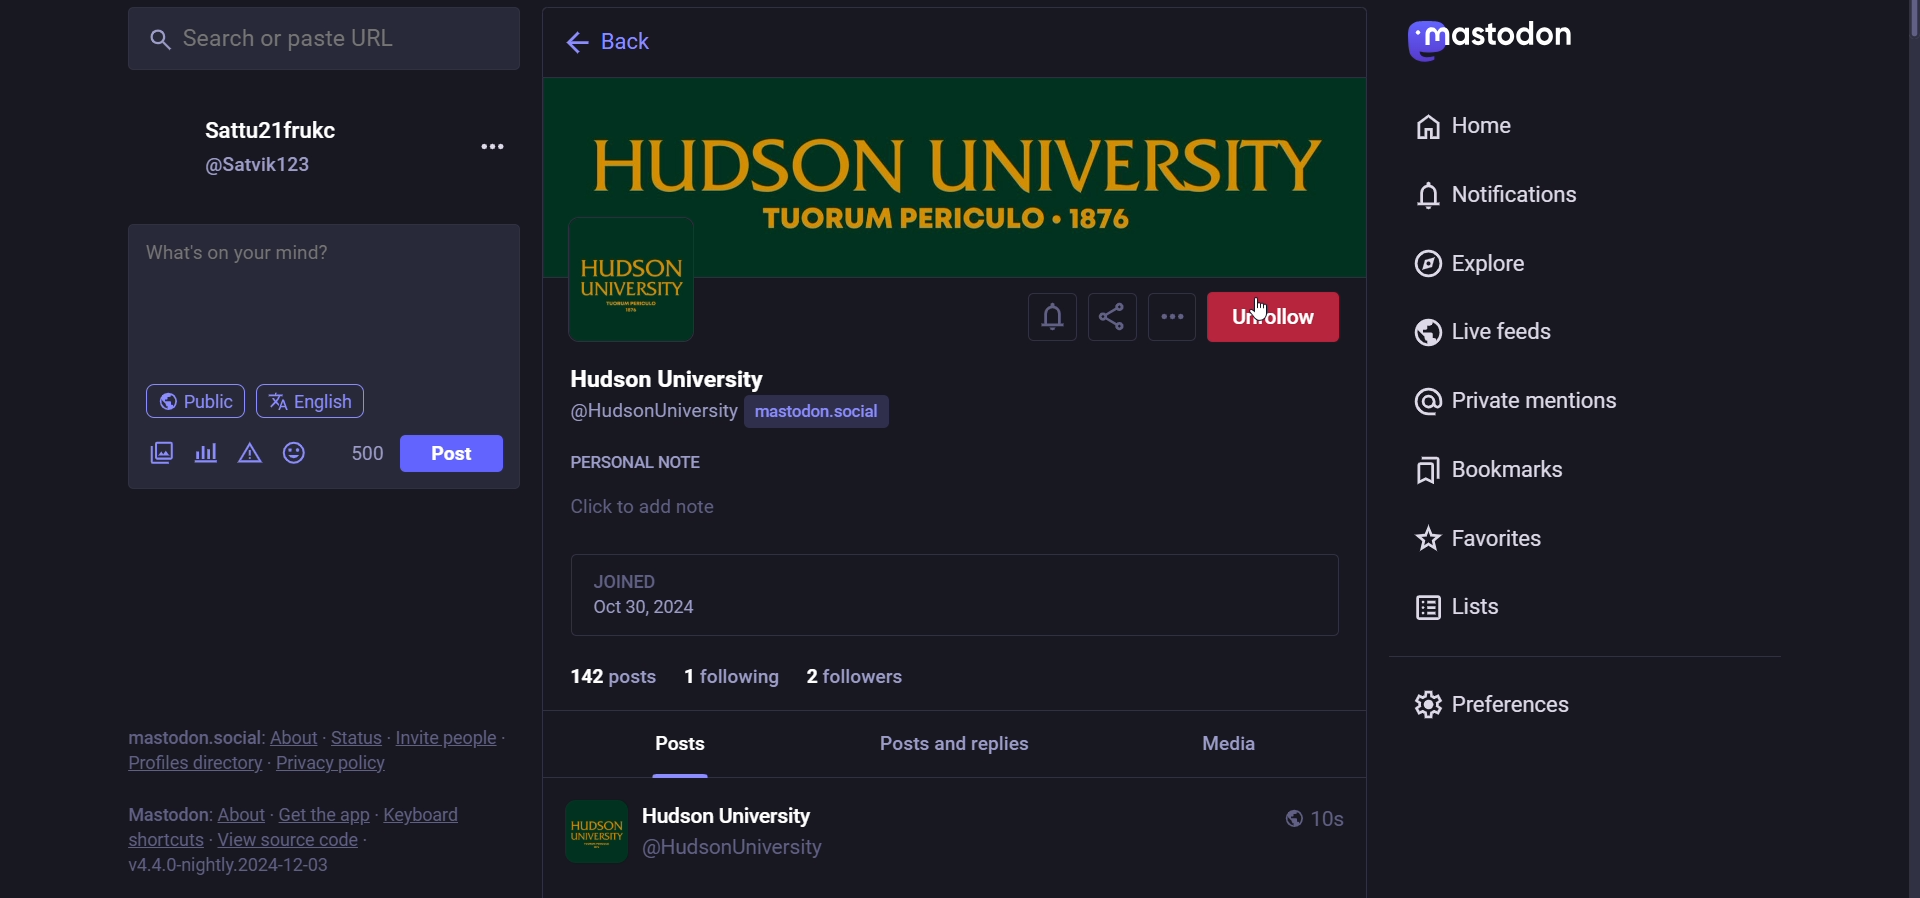 This screenshot has height=898, width=1920. Describe the element at coordinates (242, 815) in the screenshot. I see `about` at that location.